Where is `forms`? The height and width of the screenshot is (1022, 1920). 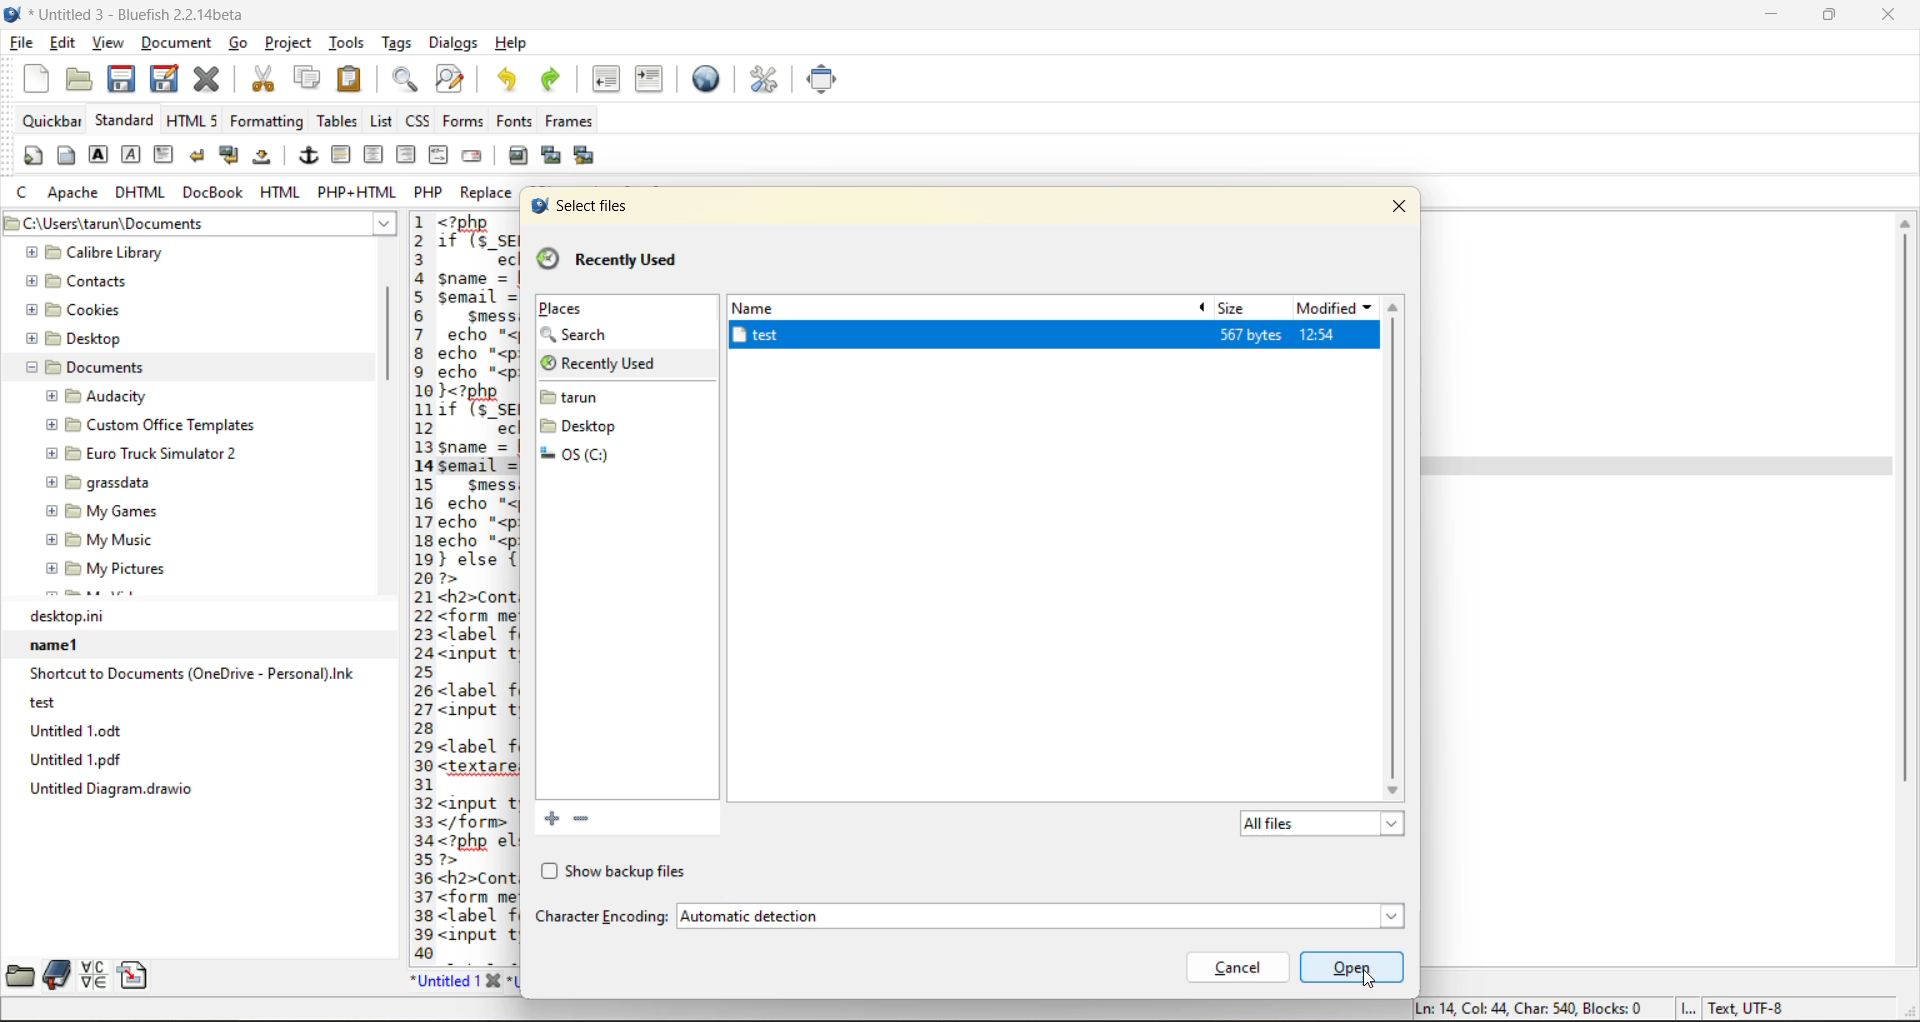
forms is located at coordinates (460, 121).